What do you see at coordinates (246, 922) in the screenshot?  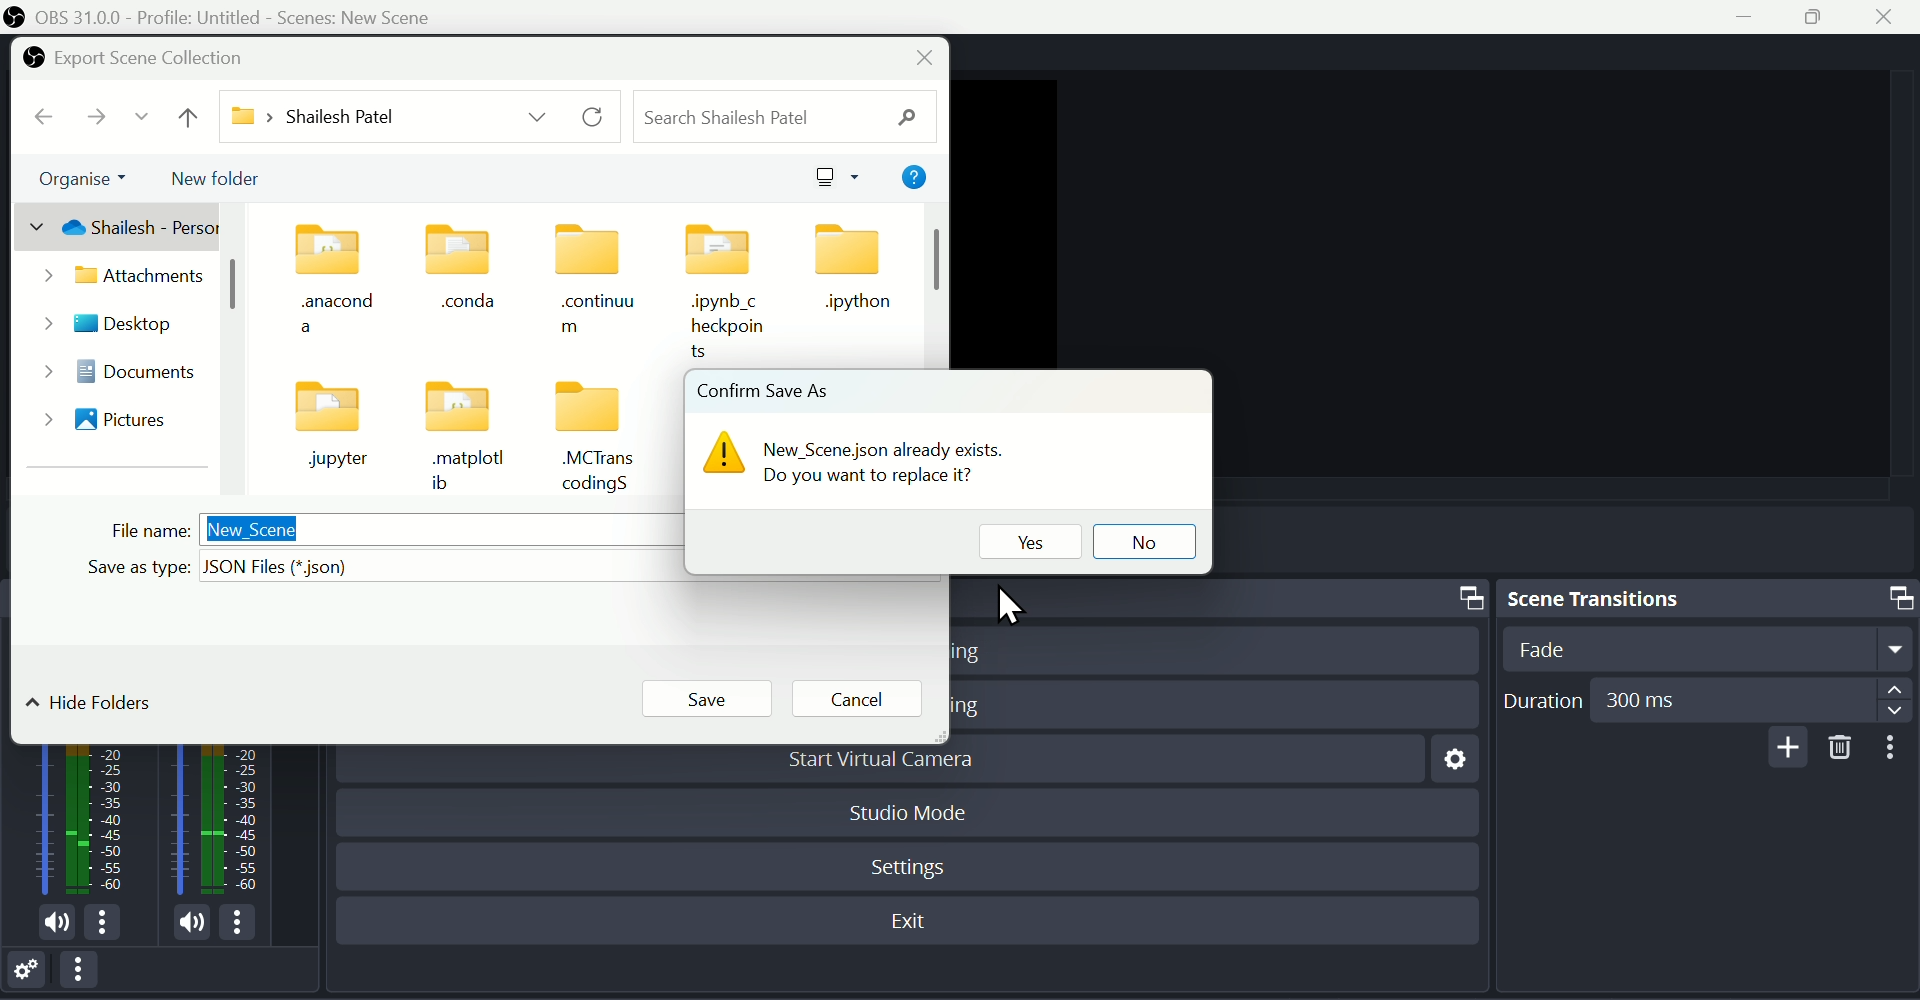 I see `more options` at bounding box center [246, 922].